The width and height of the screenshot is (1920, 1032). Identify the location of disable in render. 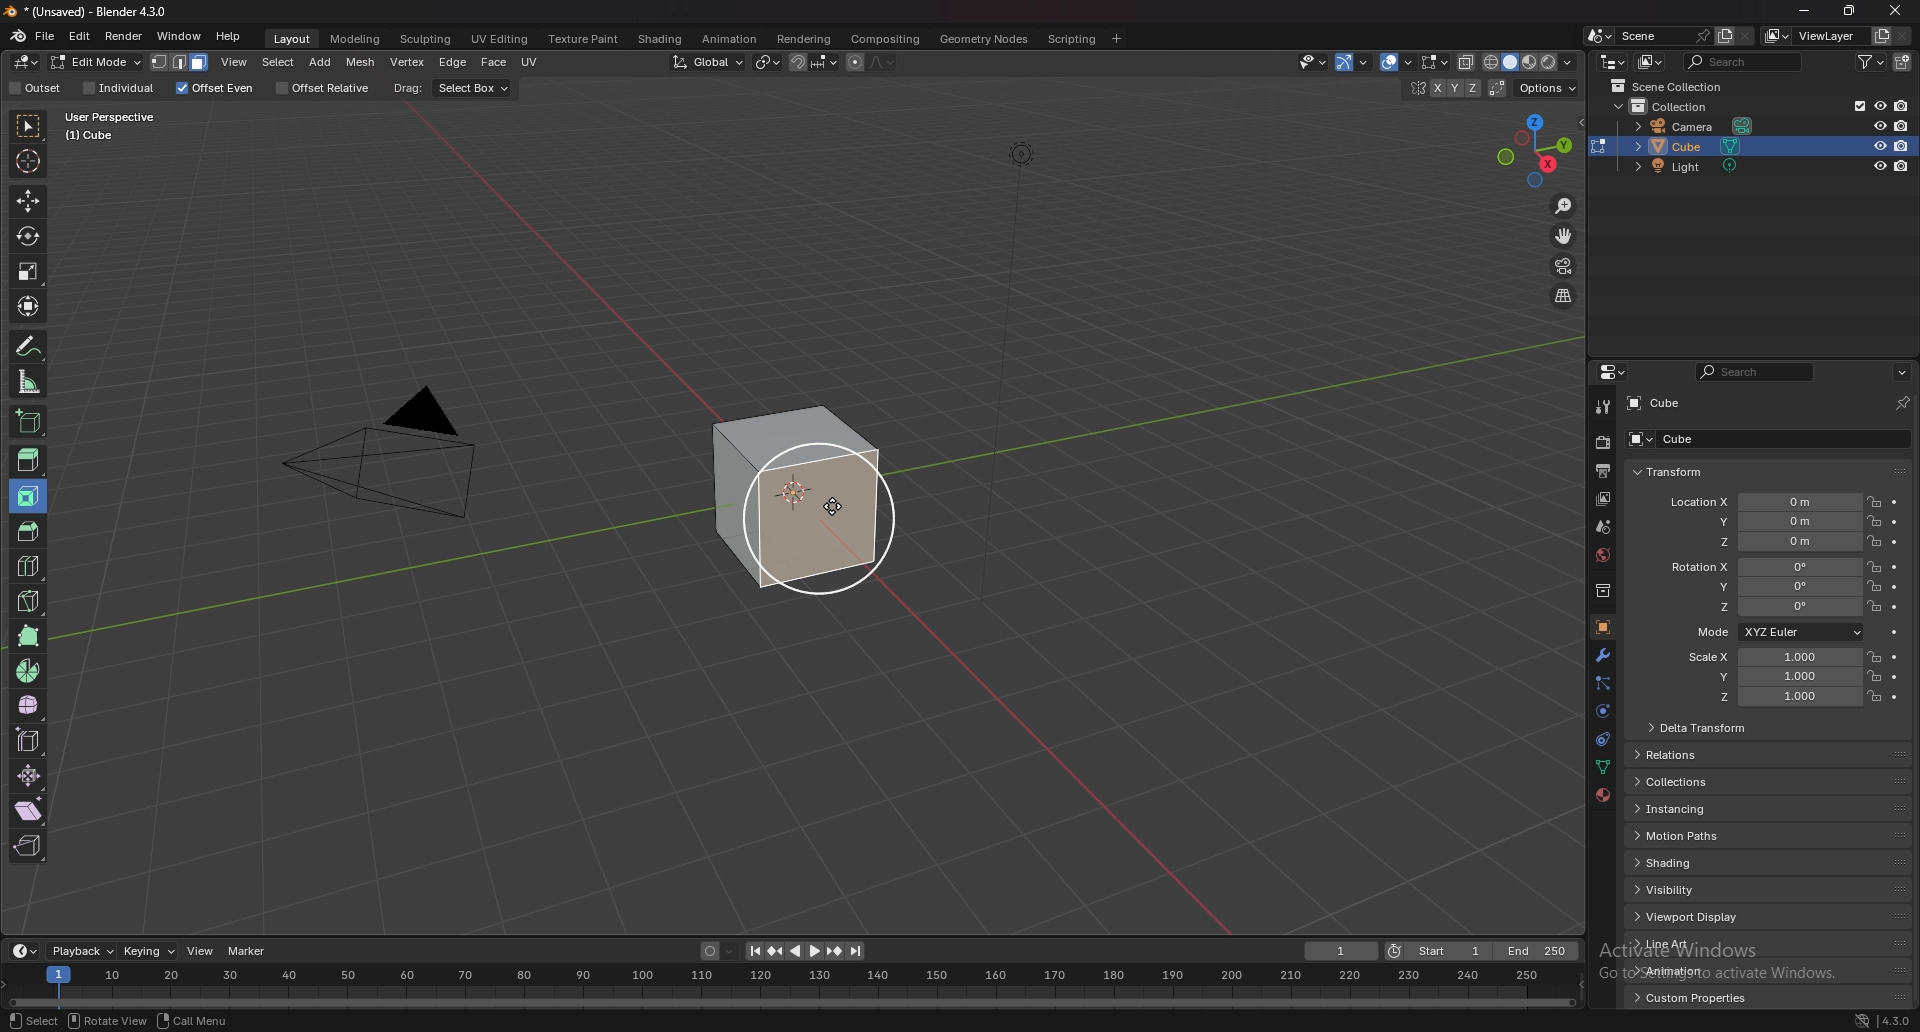
(1900, 106).